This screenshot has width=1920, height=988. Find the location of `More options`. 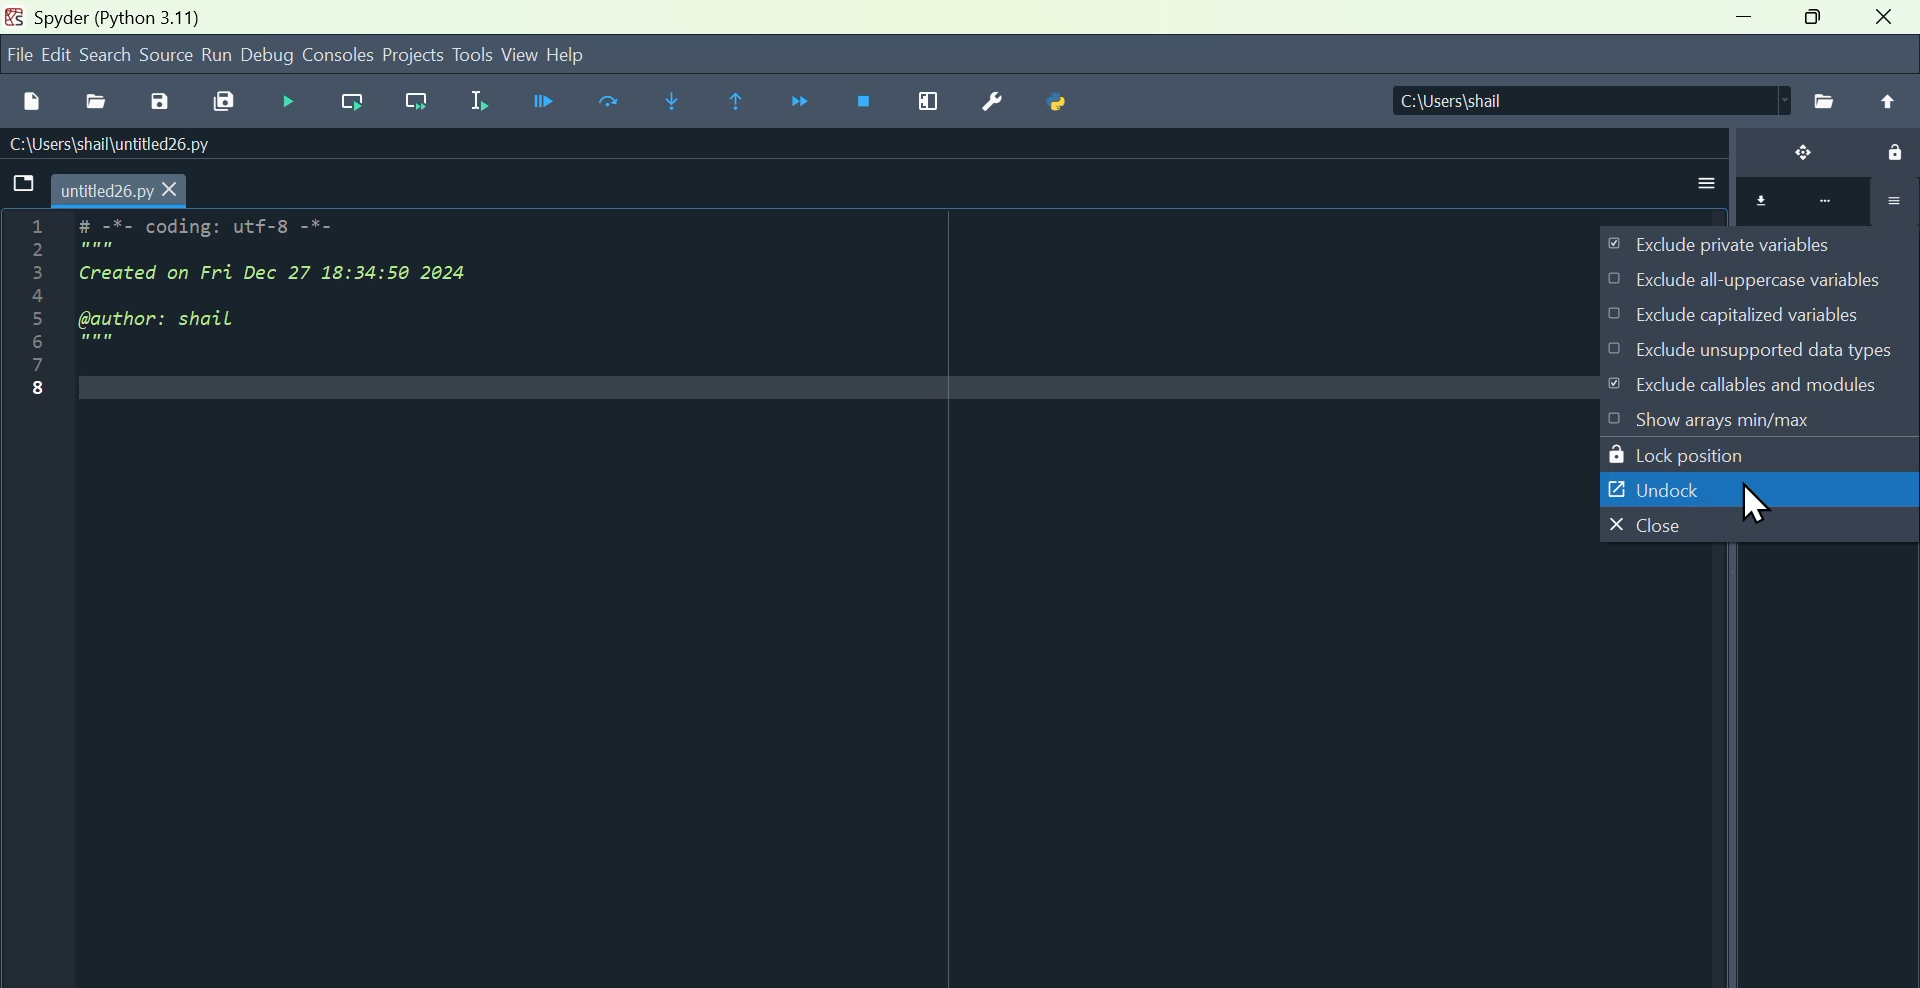

More options is located at coordinates (1701, 177).